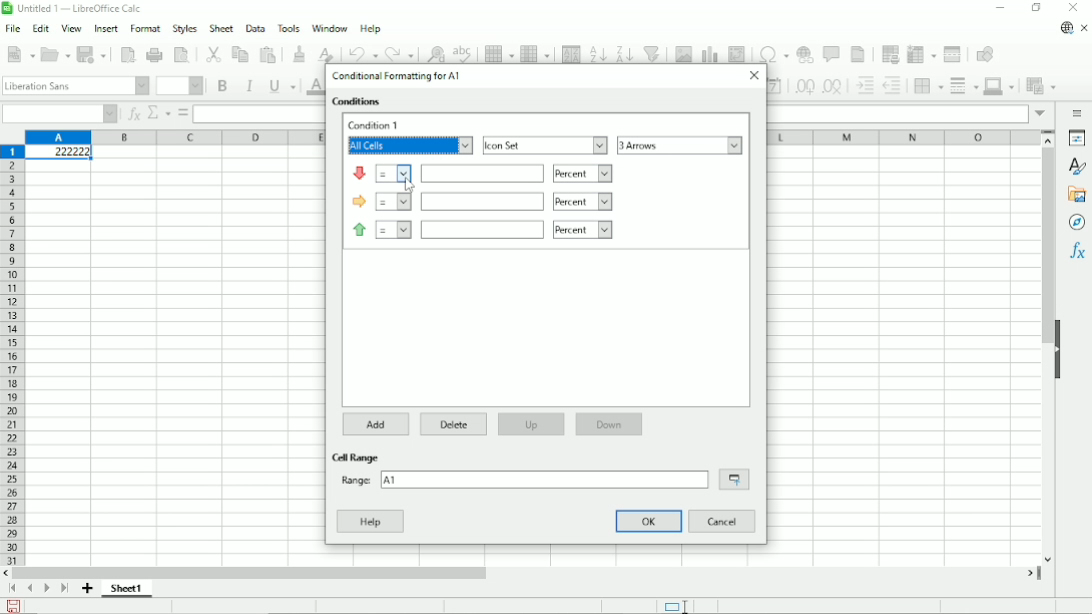 This screenshot has height=614, width=1092. I want to click on Window, so click(329, 28).